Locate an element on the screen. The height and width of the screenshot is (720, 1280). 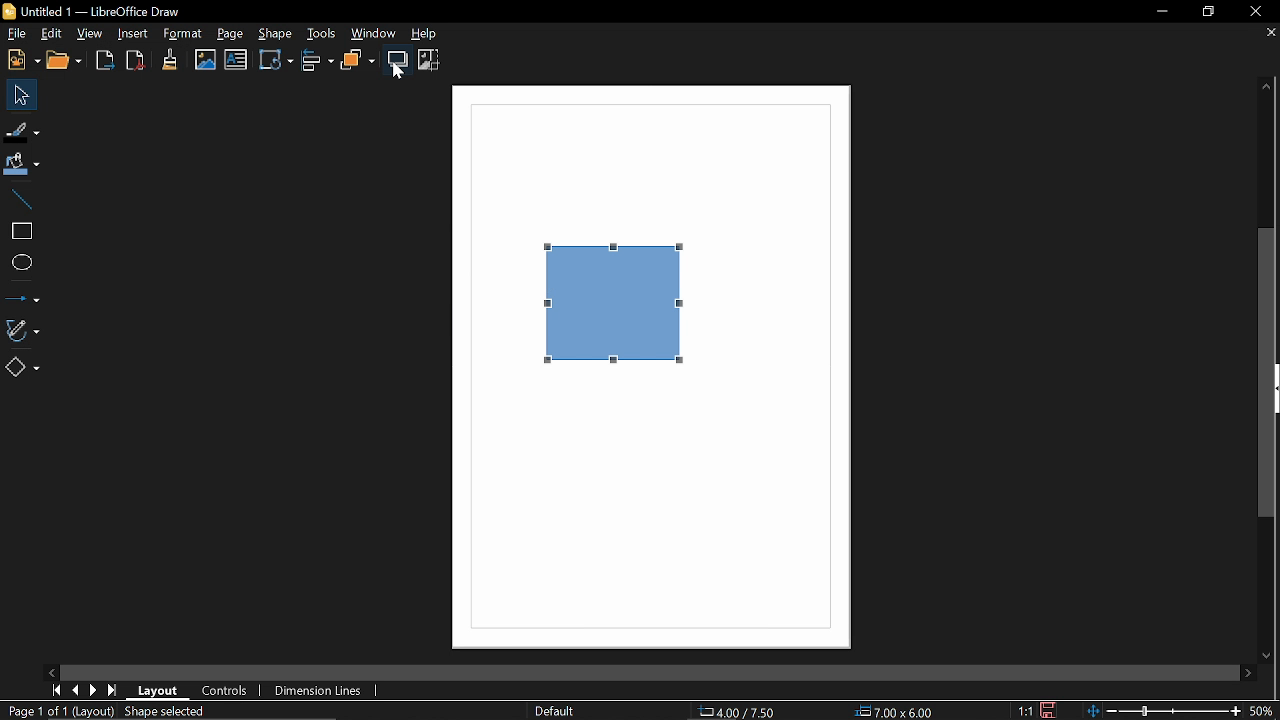
cursor is located at coordinates (400, 74).